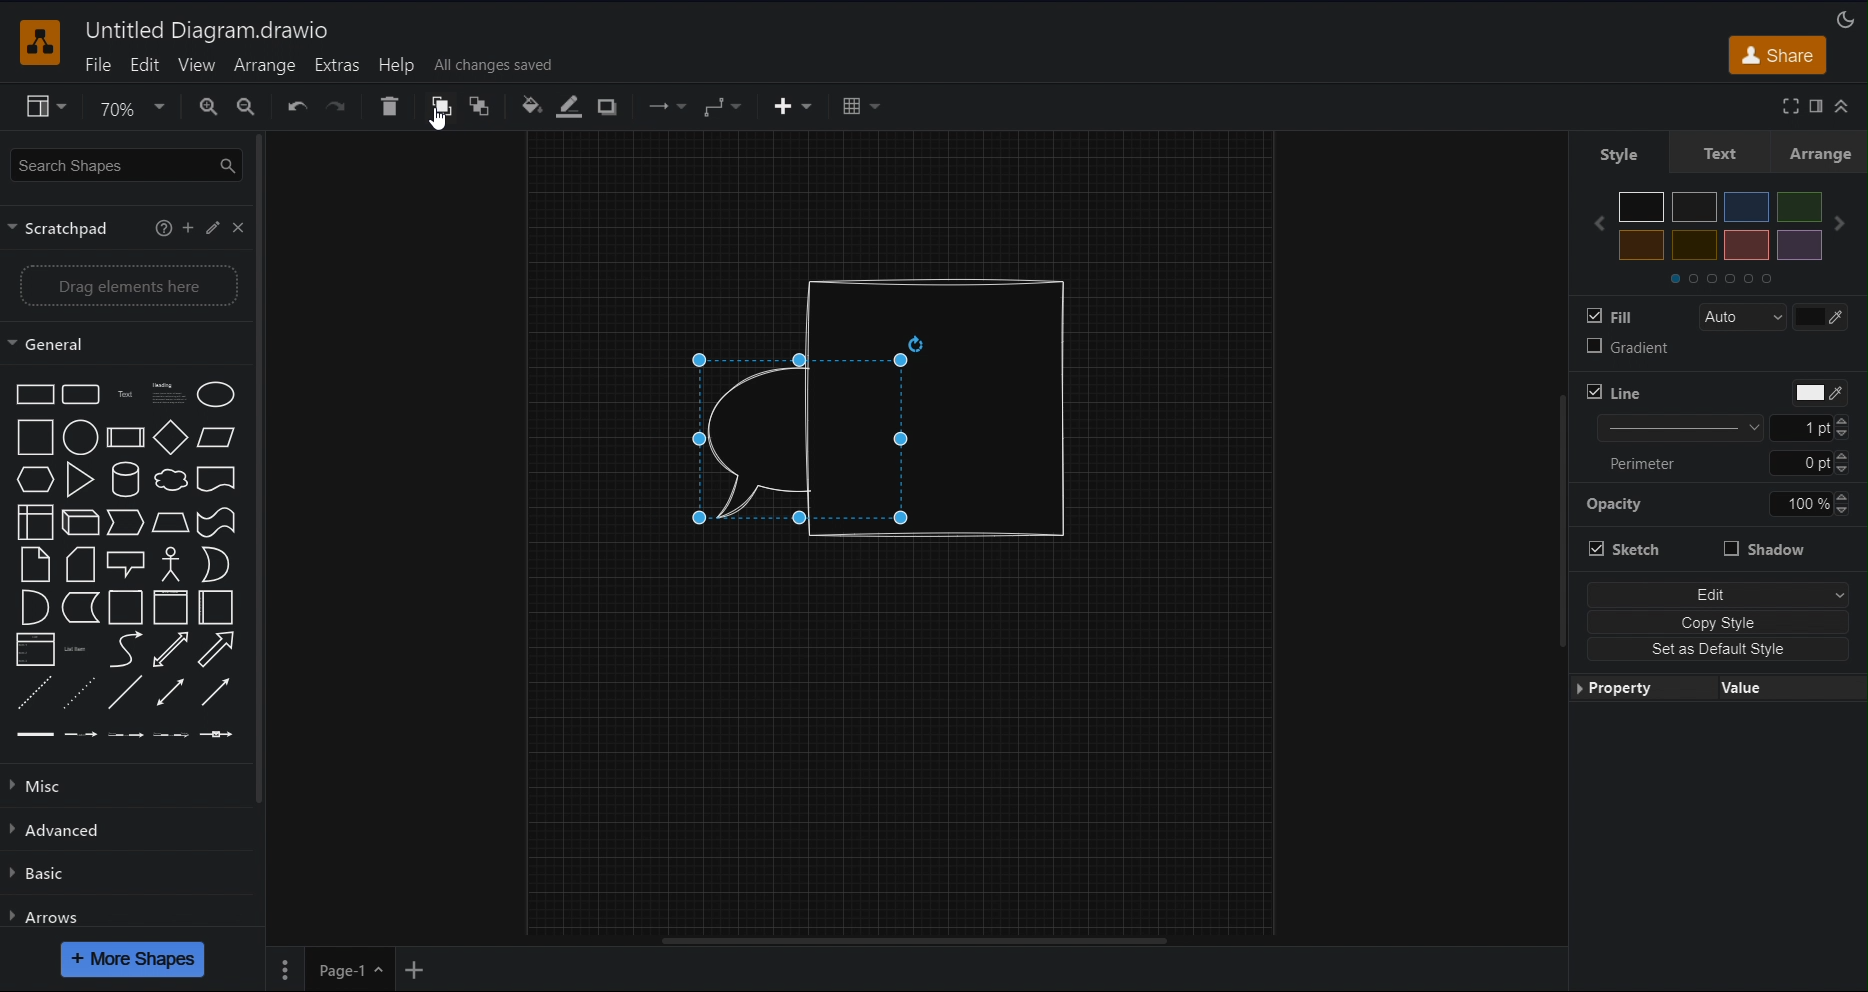 This screenshot has height=992, width=1868. I want to click on Cursor, so click(437, 119).